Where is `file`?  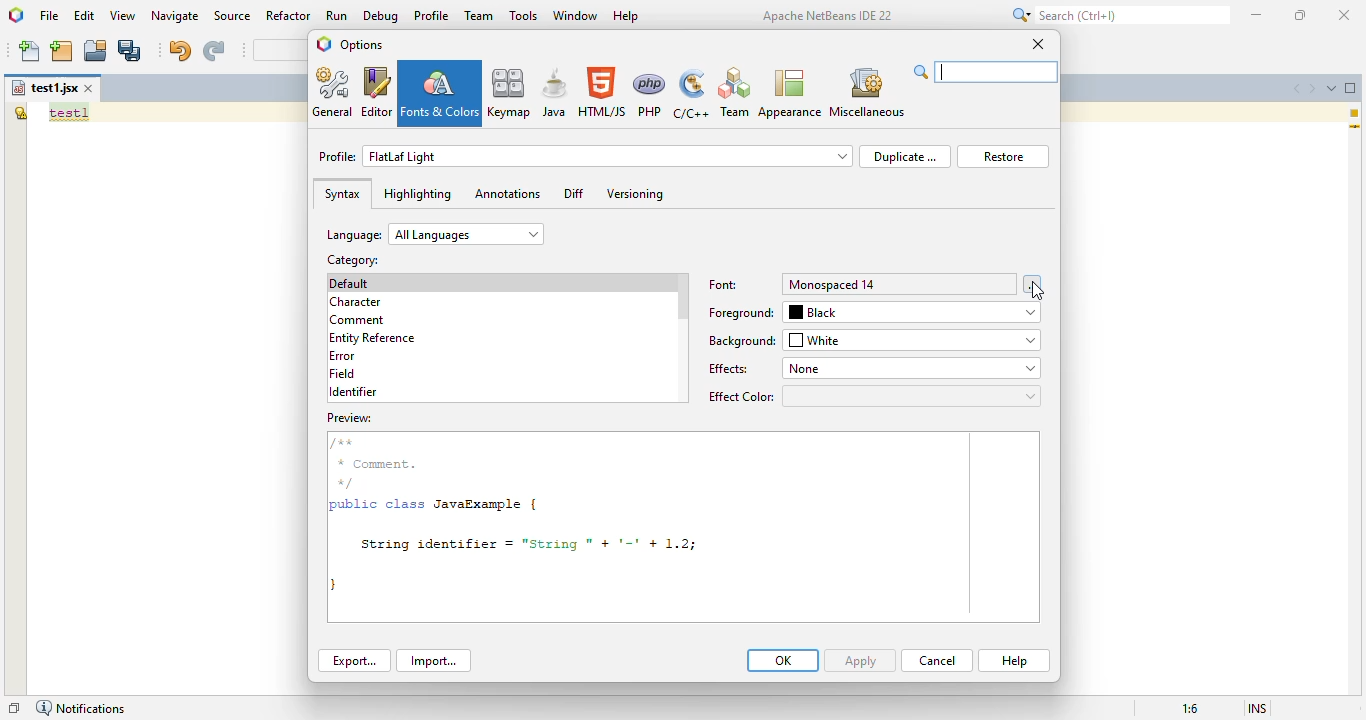
file is located at coordinates (49, 15).